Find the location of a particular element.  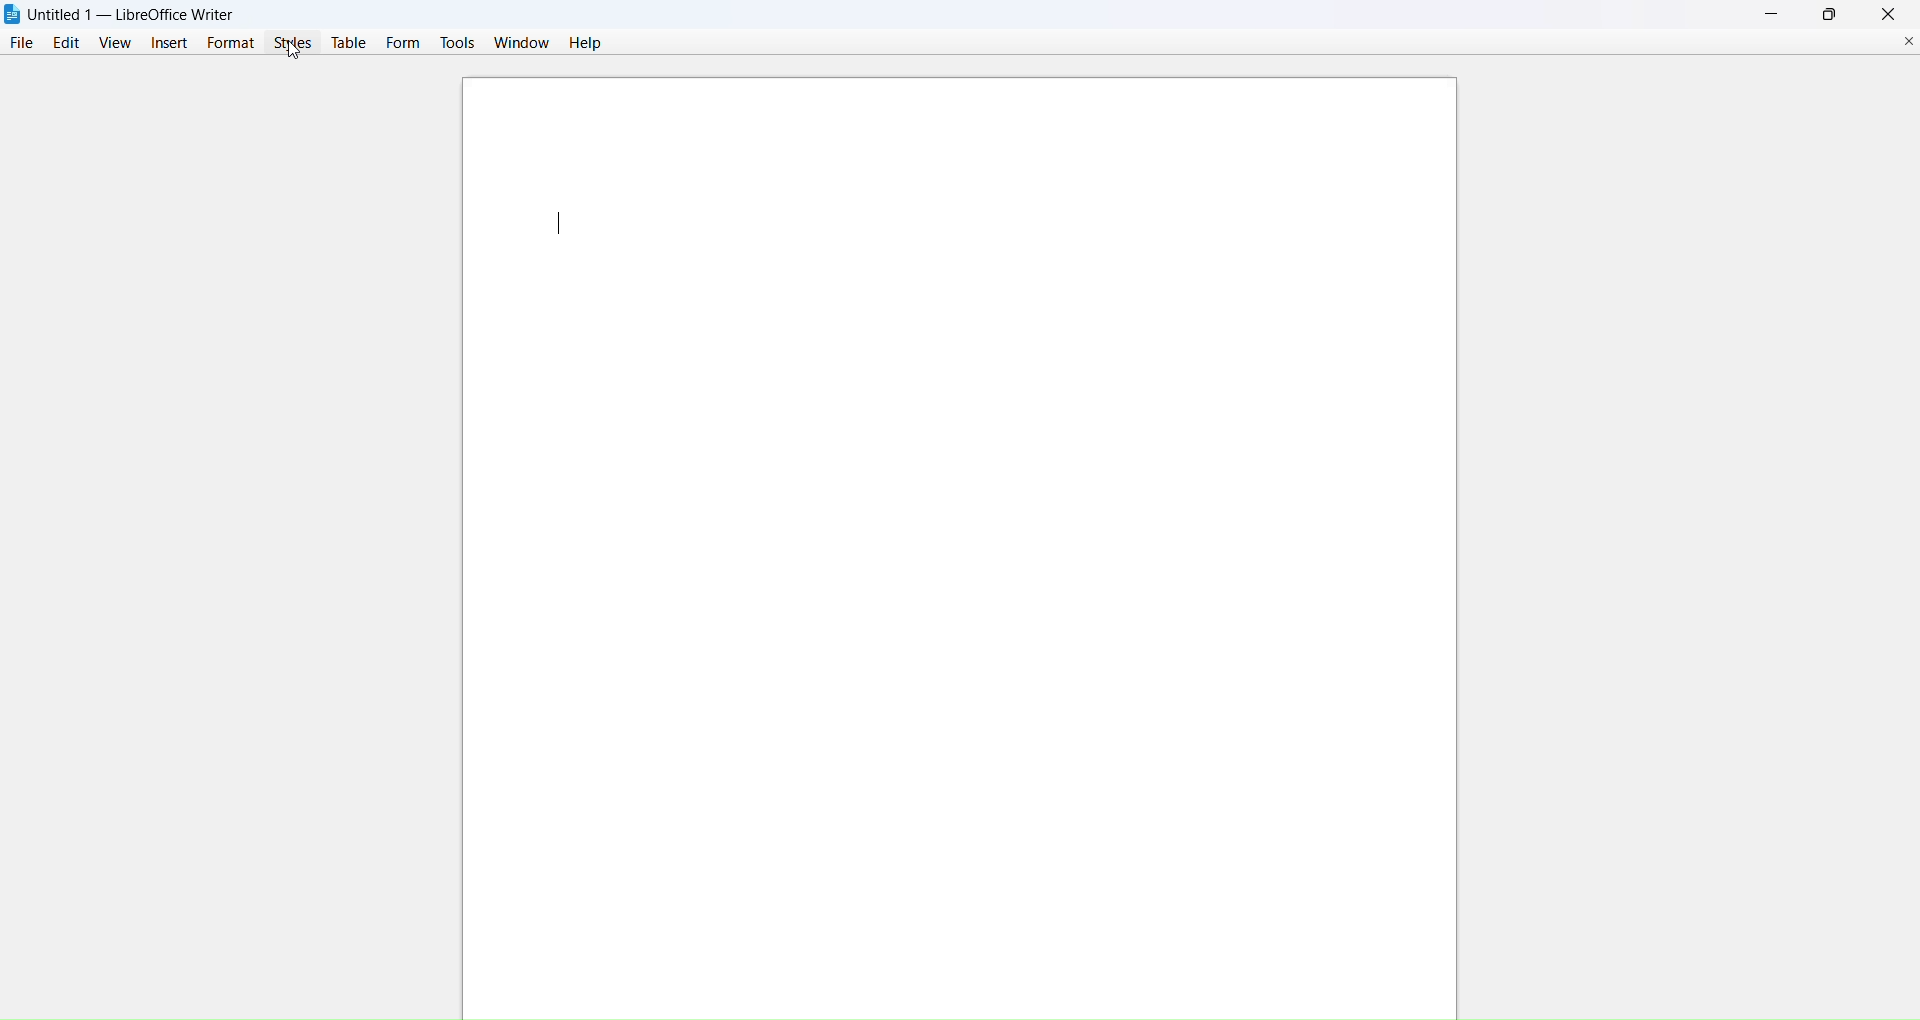

help is located at coordinates (591, 44).